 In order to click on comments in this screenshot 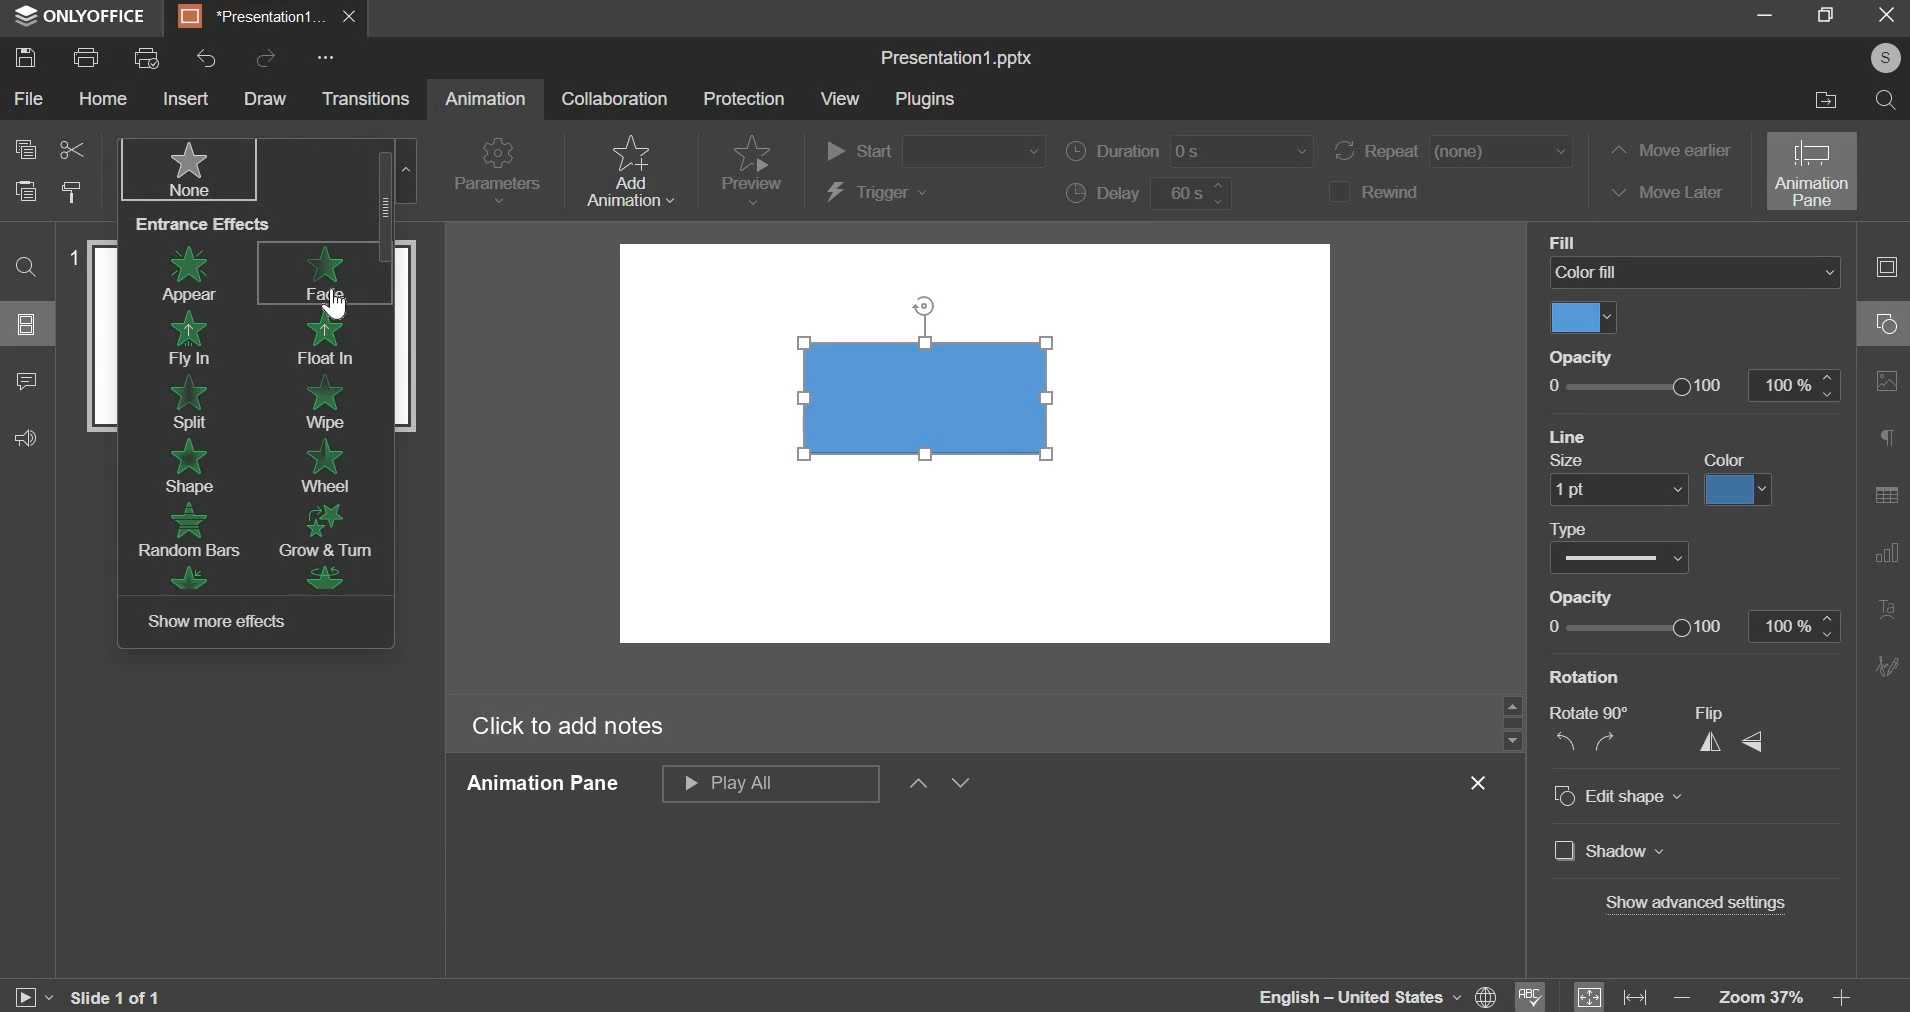, I will do `click(31, 382)`.